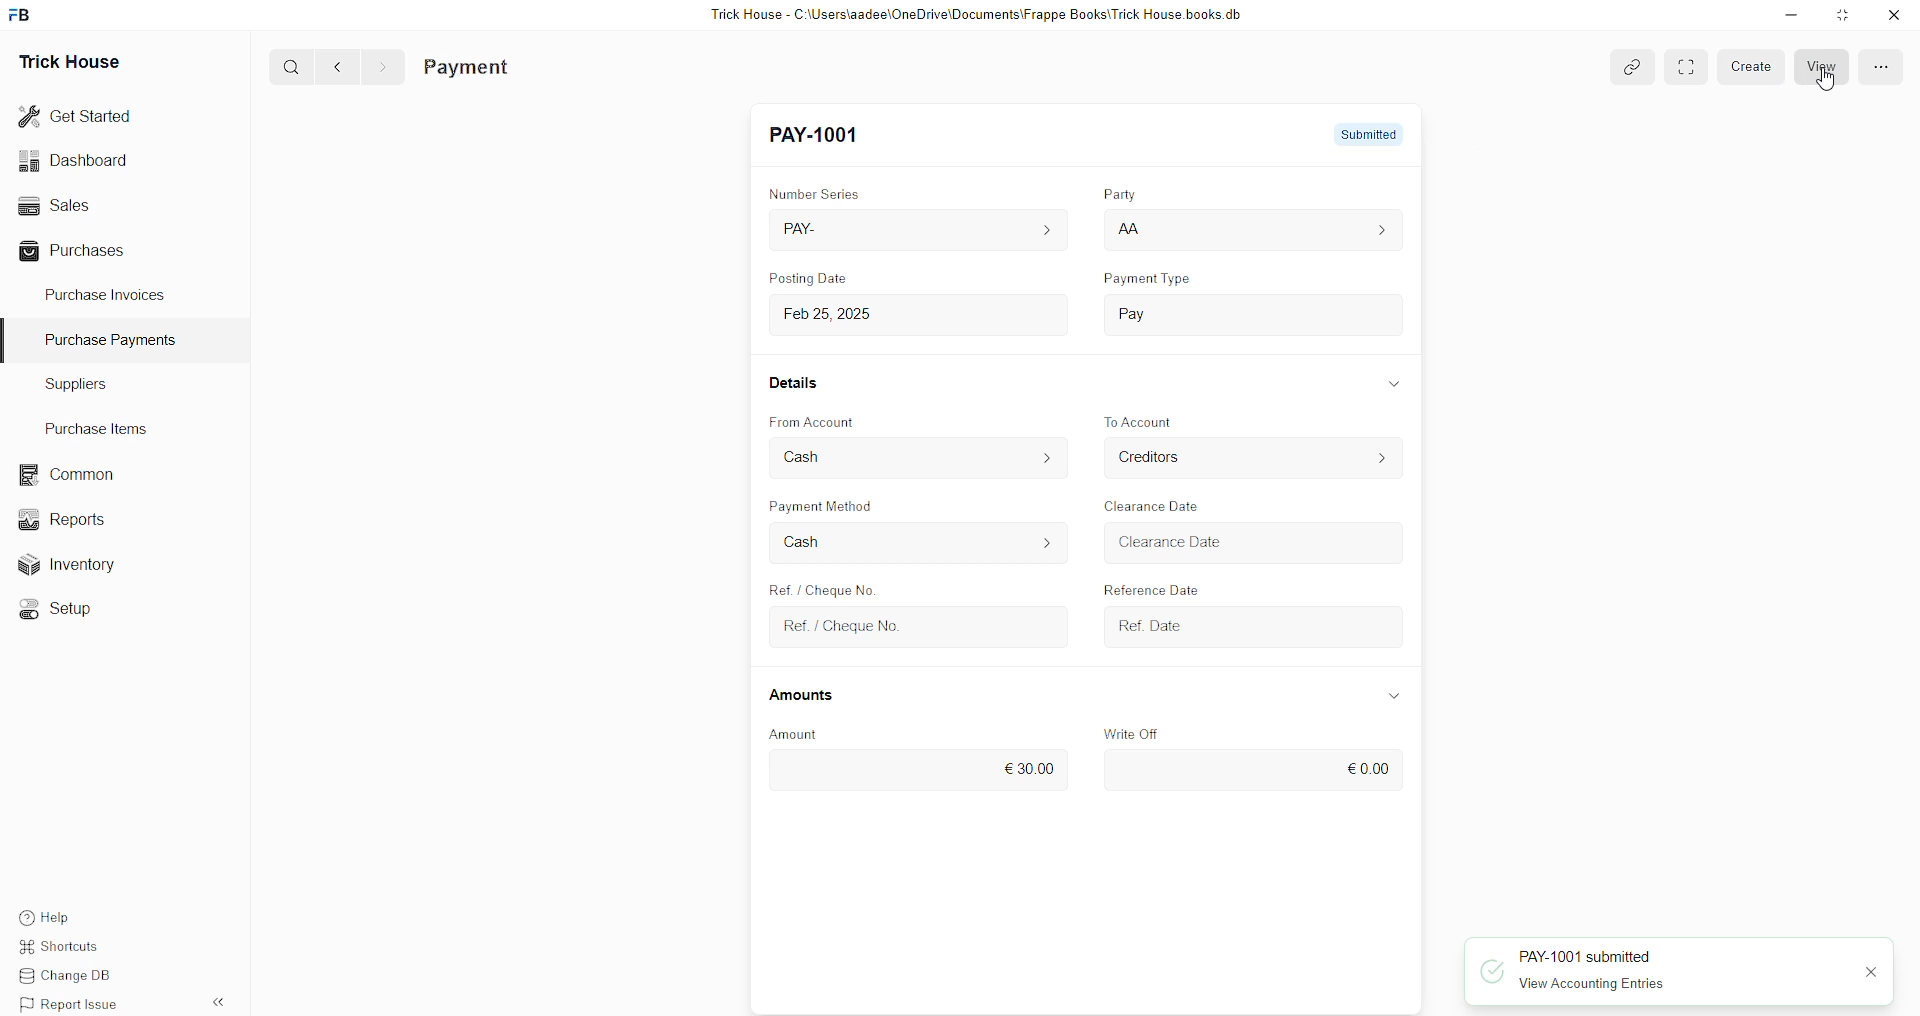 The width and height of the screenshot is (1920, 1016). What do you see at coordinates (333, 66) in the screenshot?
I see `<` at bounding box center [333, 66].